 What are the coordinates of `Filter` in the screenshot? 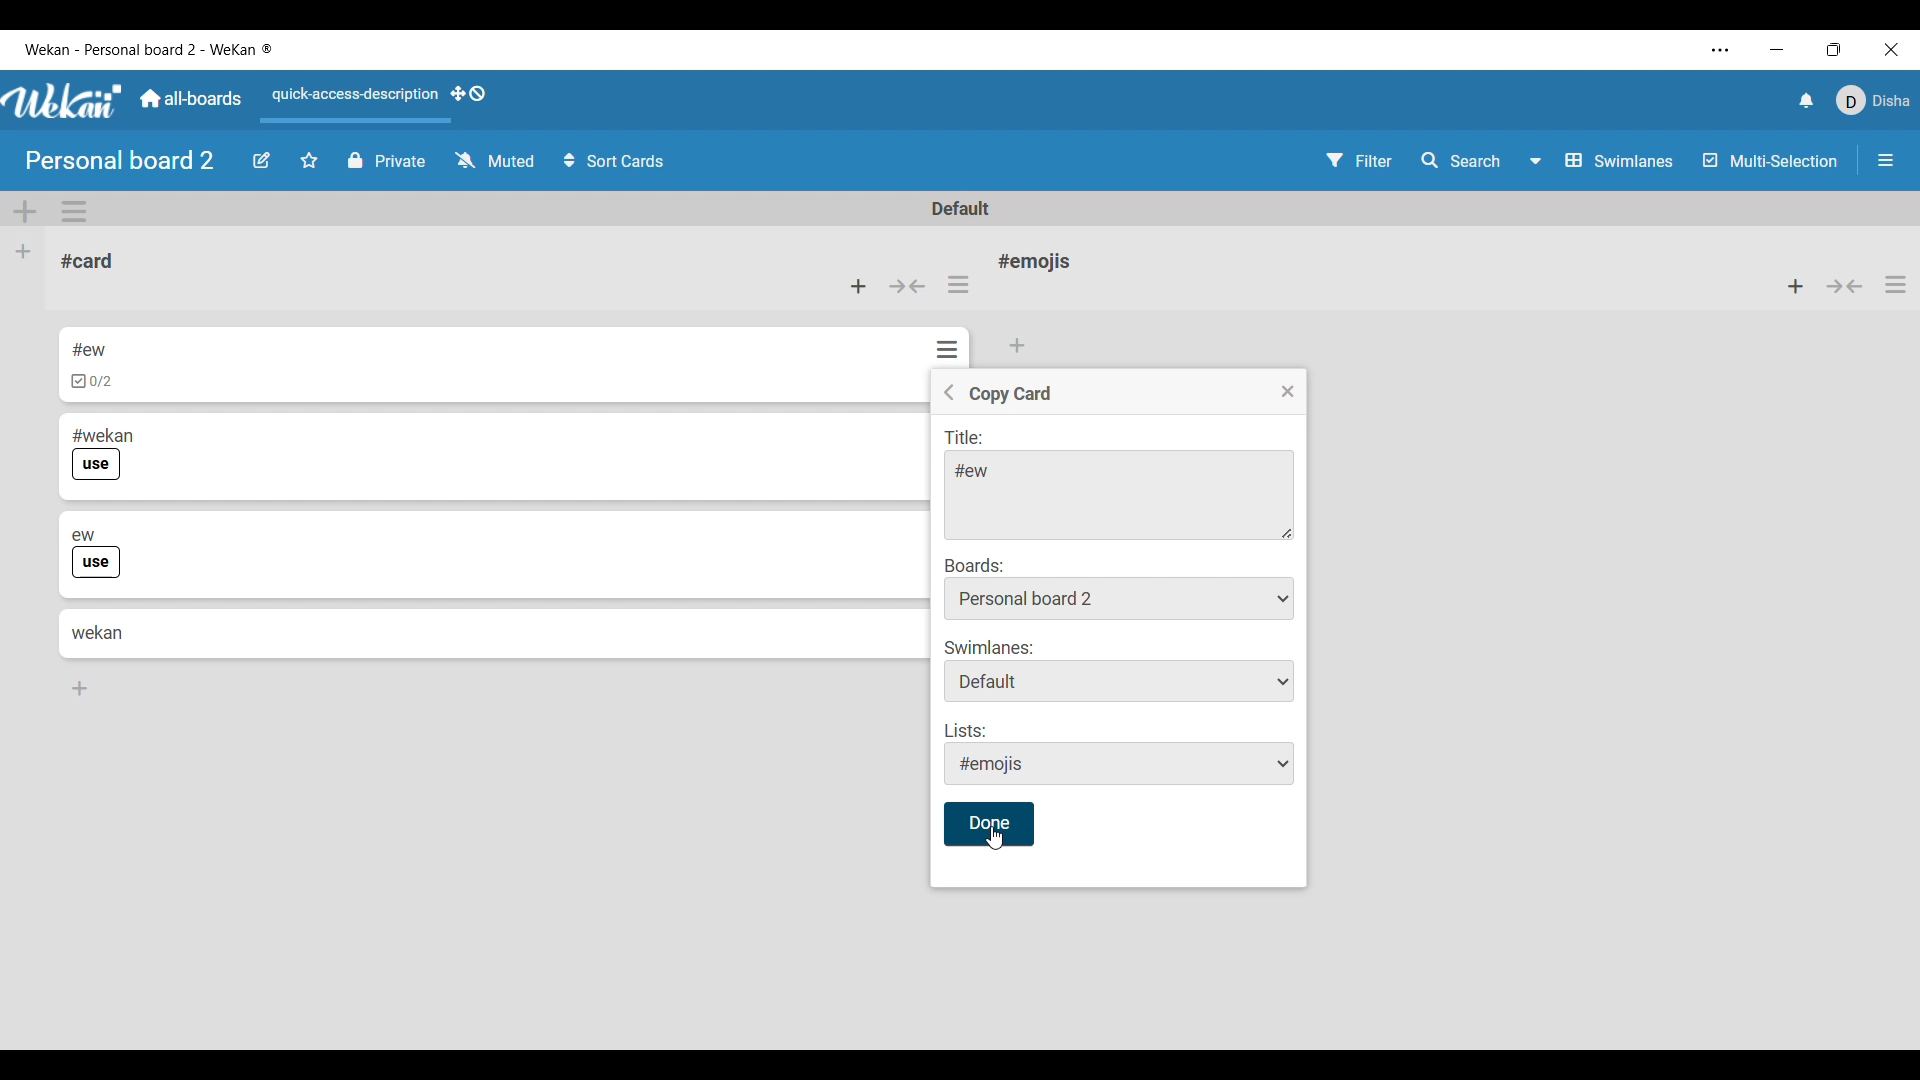 It's located at (1360, 160).